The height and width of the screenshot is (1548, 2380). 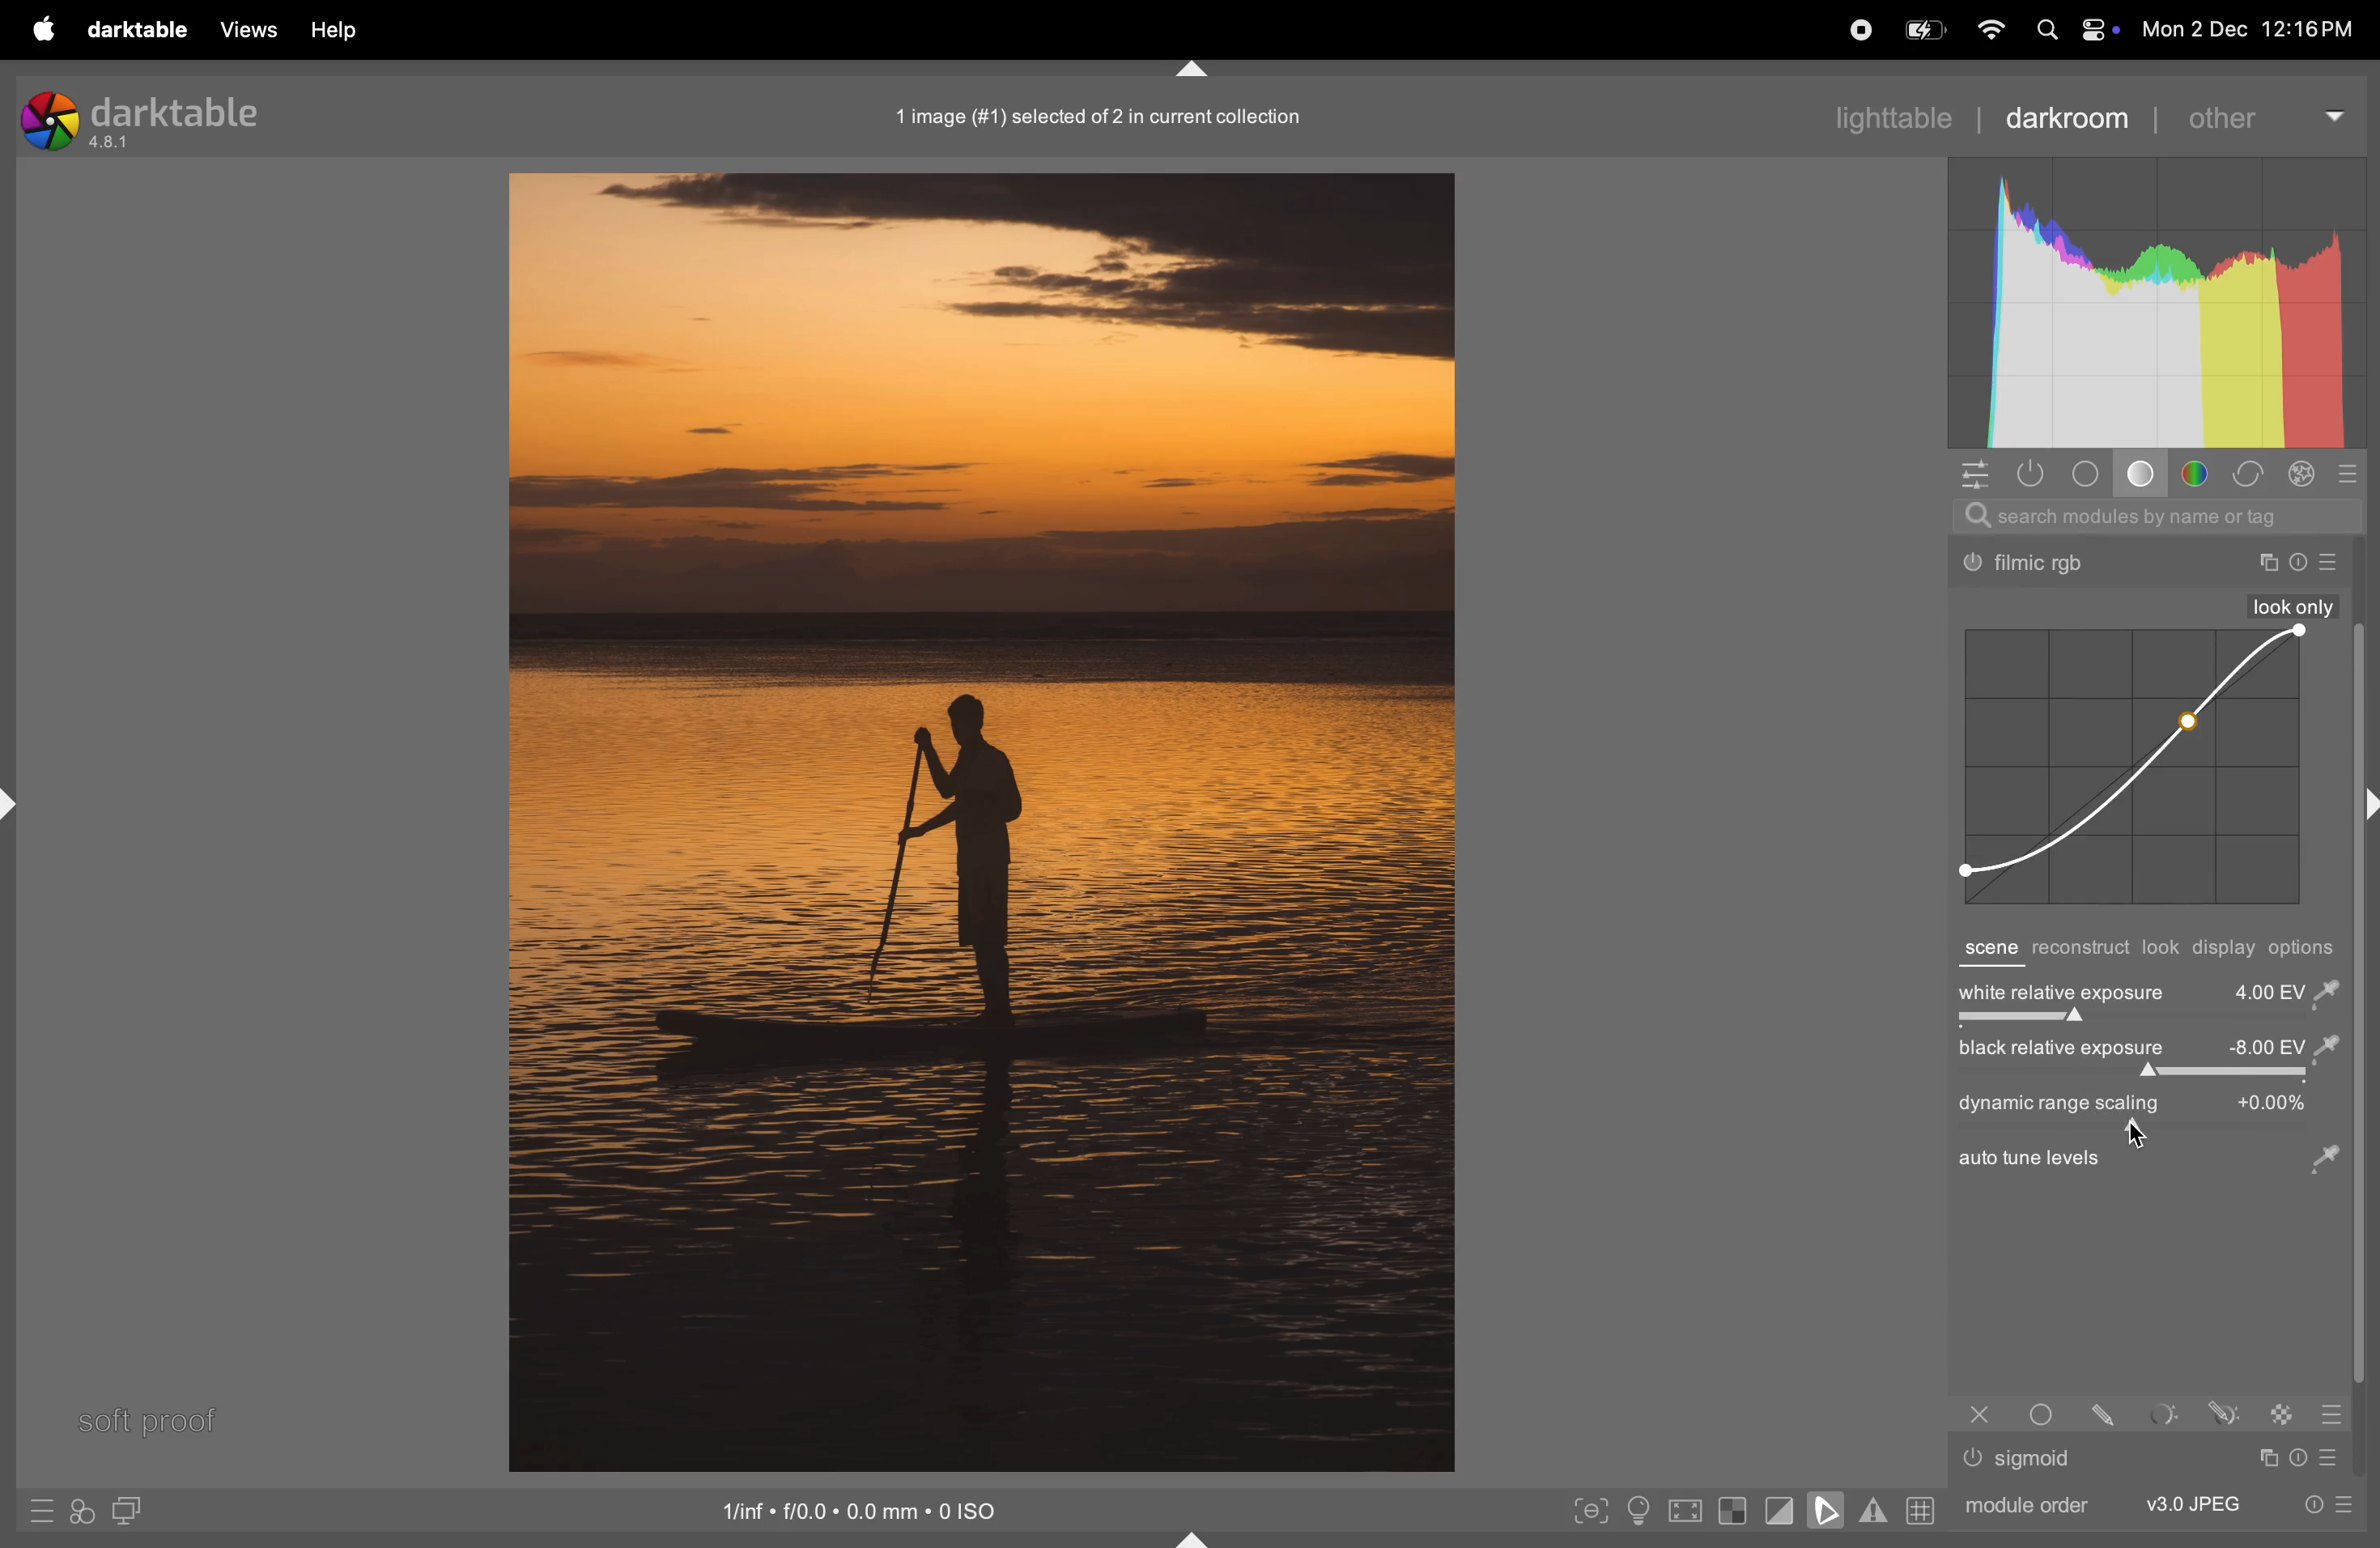 What do you see at coordinates (2351, 473) in the screenshot?
I see `presets` at bounding box center [2351, 473].